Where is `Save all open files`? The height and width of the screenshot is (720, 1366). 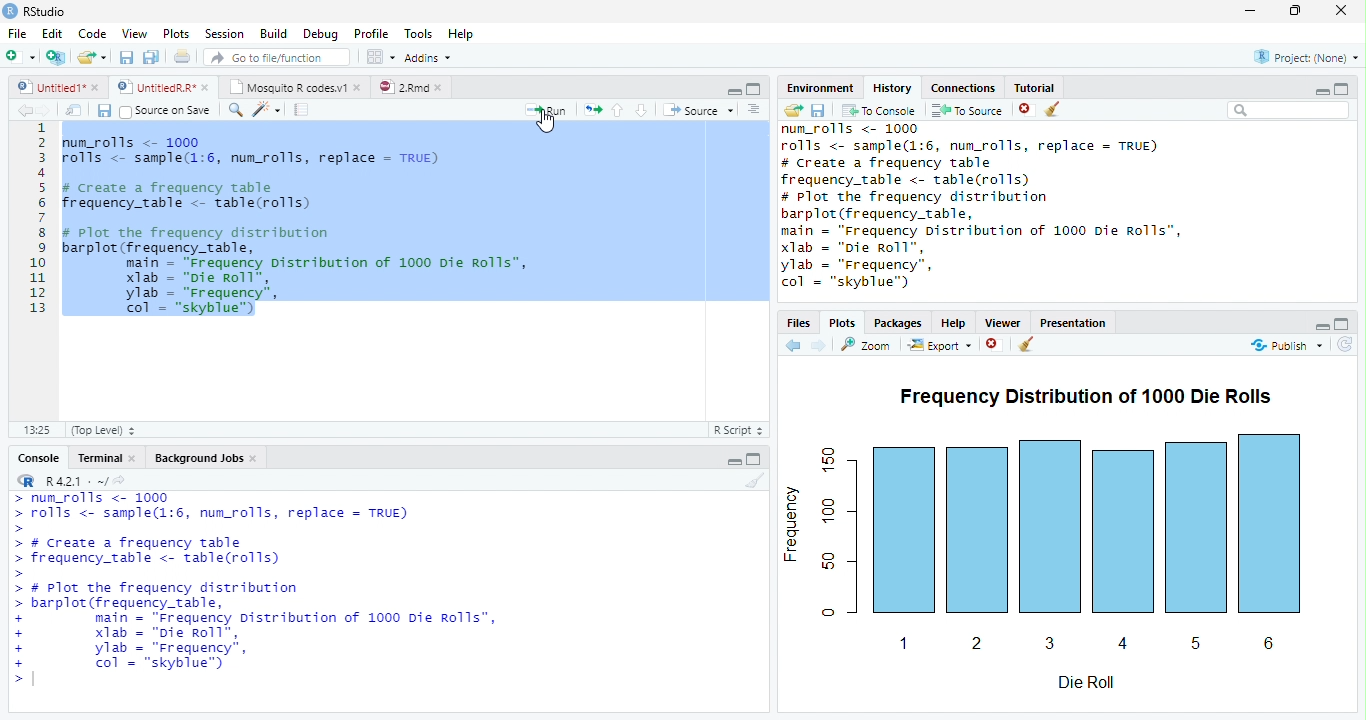 Save all open files is located at coordinates (151, 57).